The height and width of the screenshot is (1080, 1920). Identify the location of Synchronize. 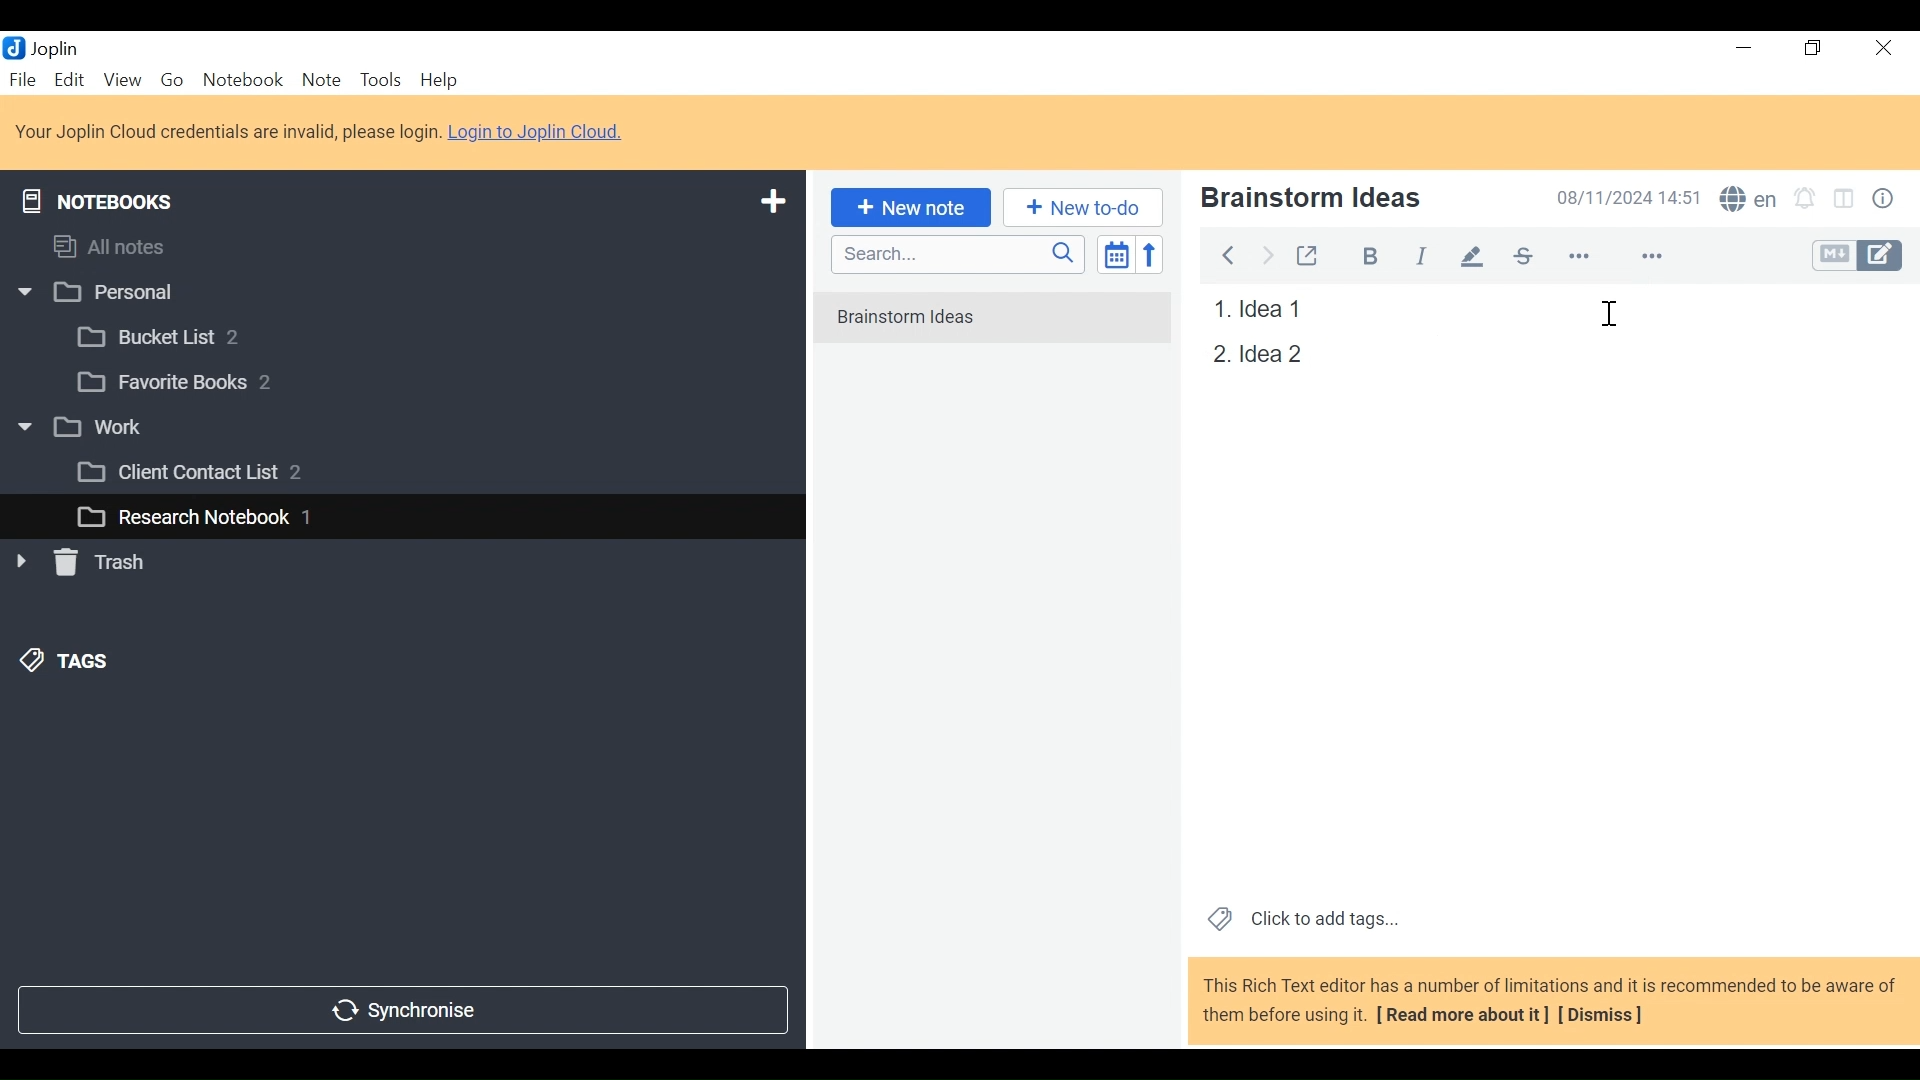
(401, 1008).